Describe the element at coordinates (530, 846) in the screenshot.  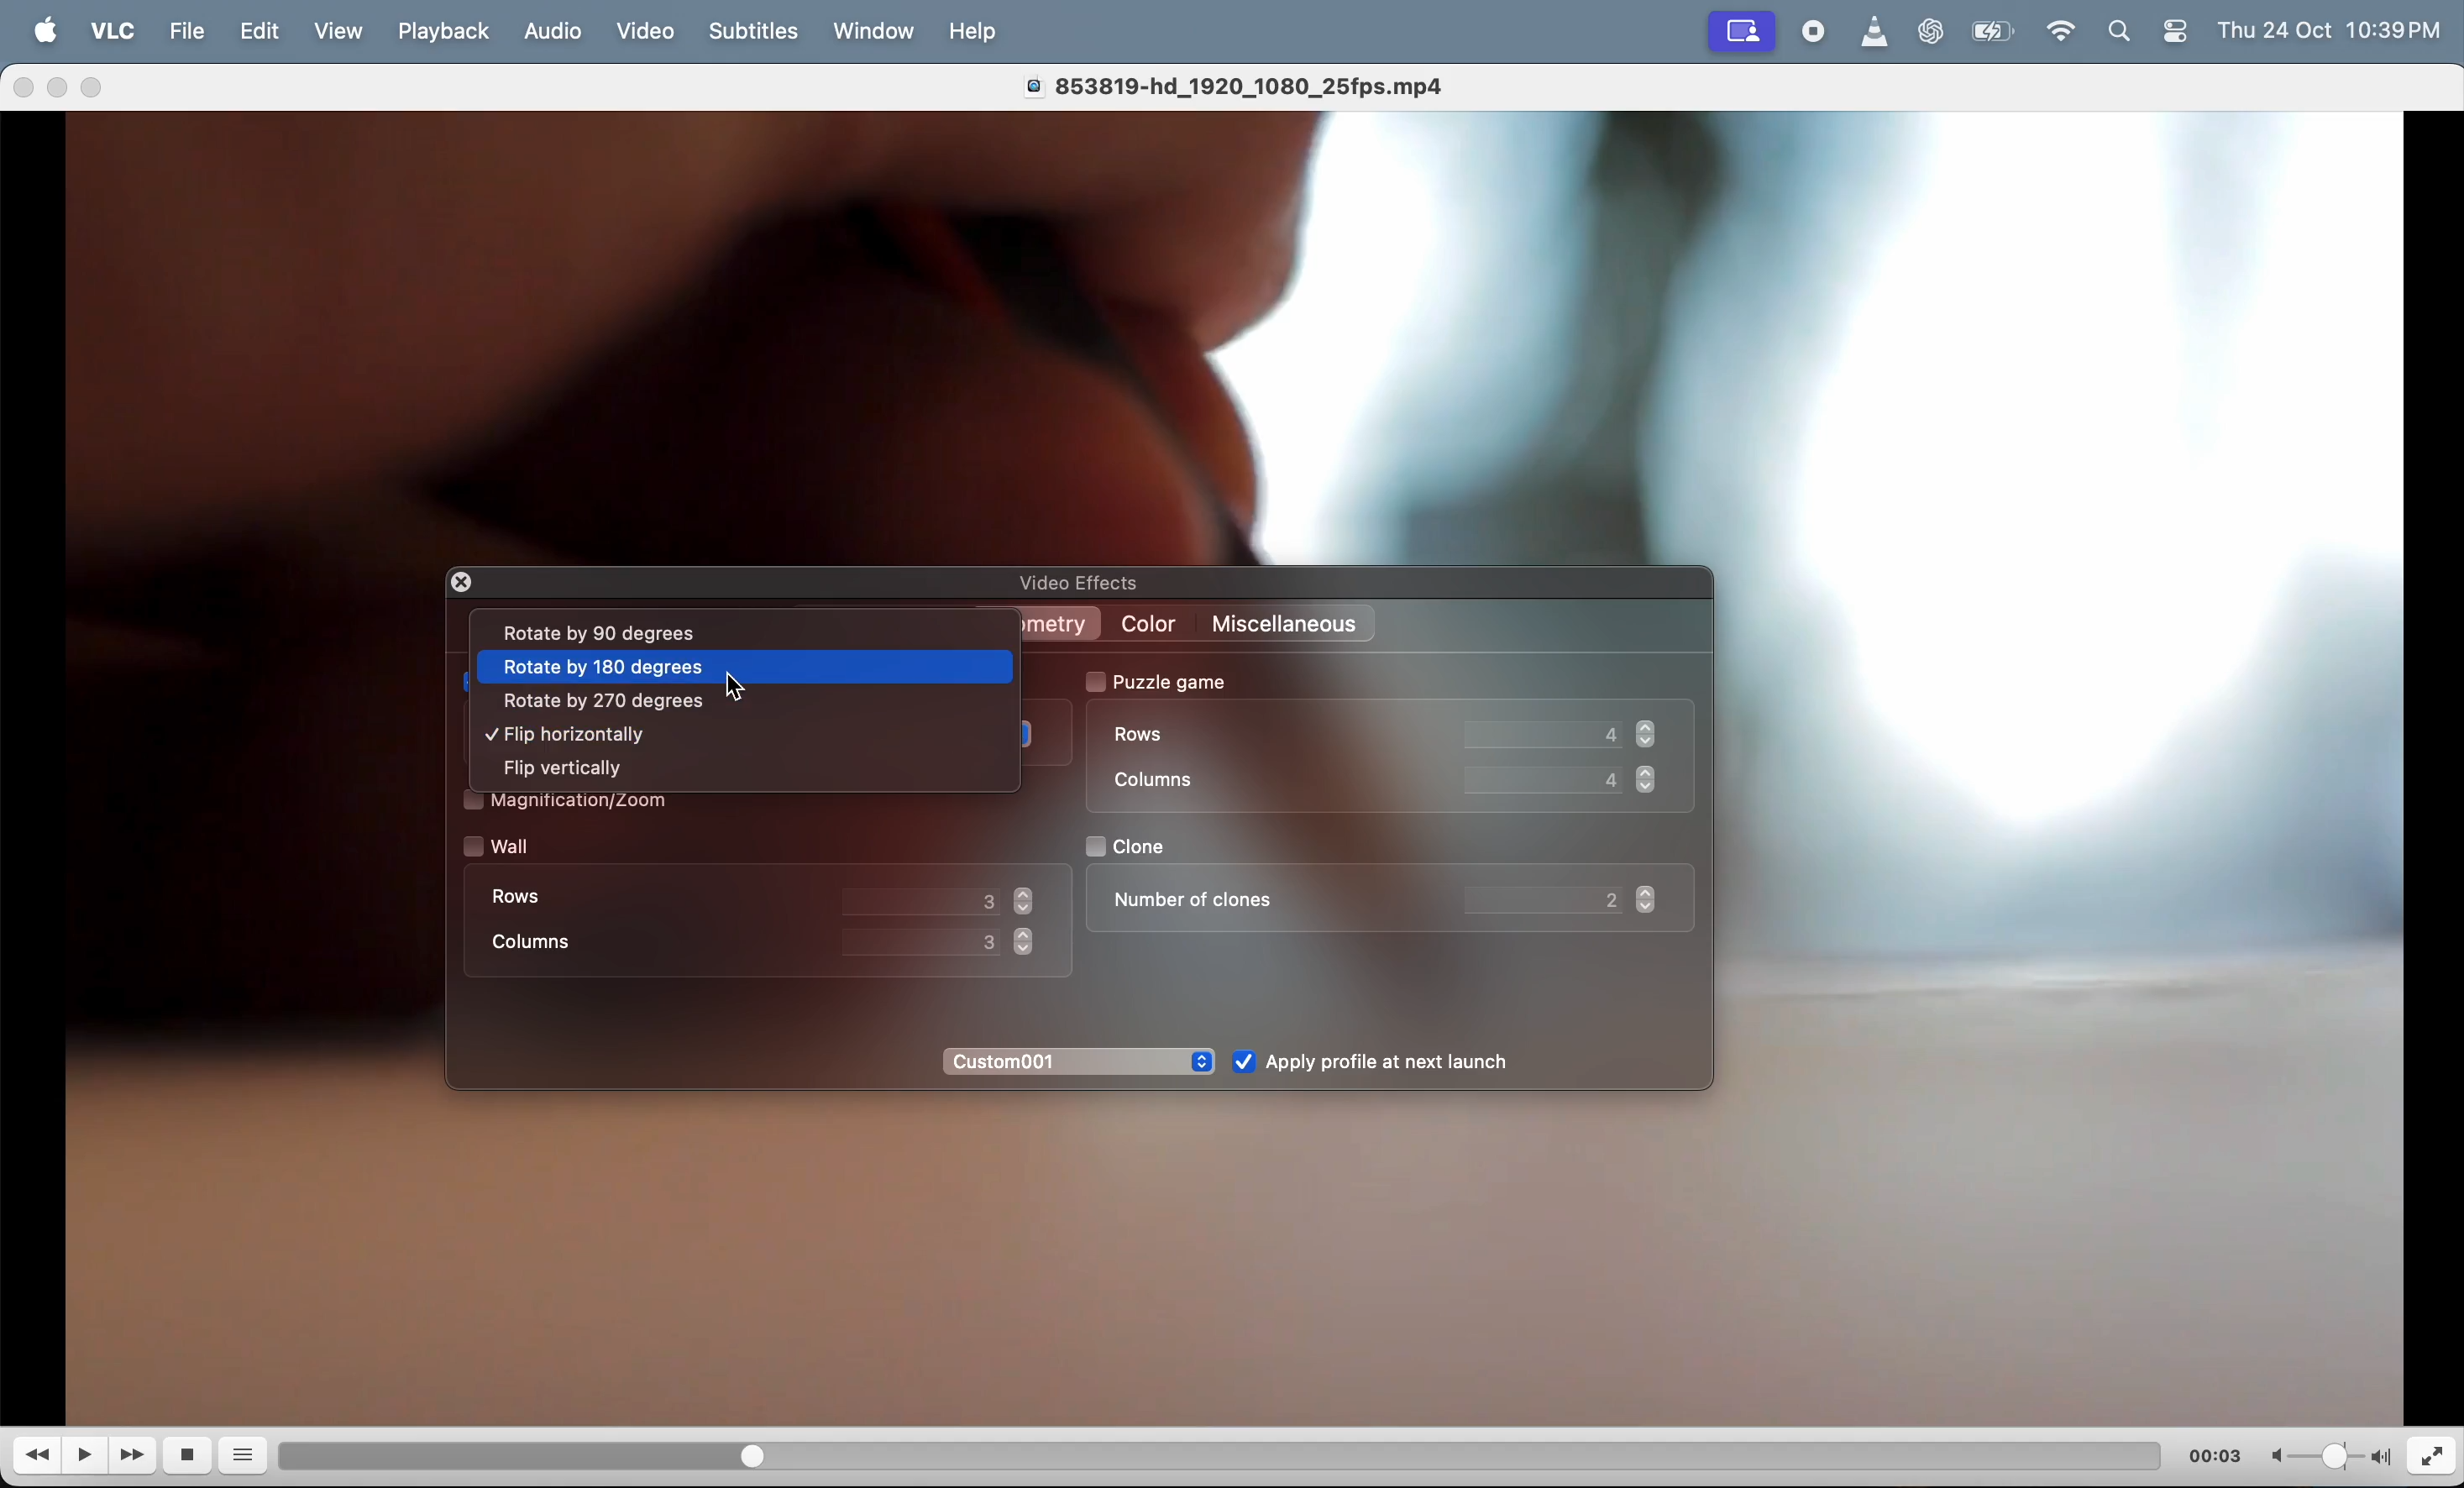
I see `wall` at that location.